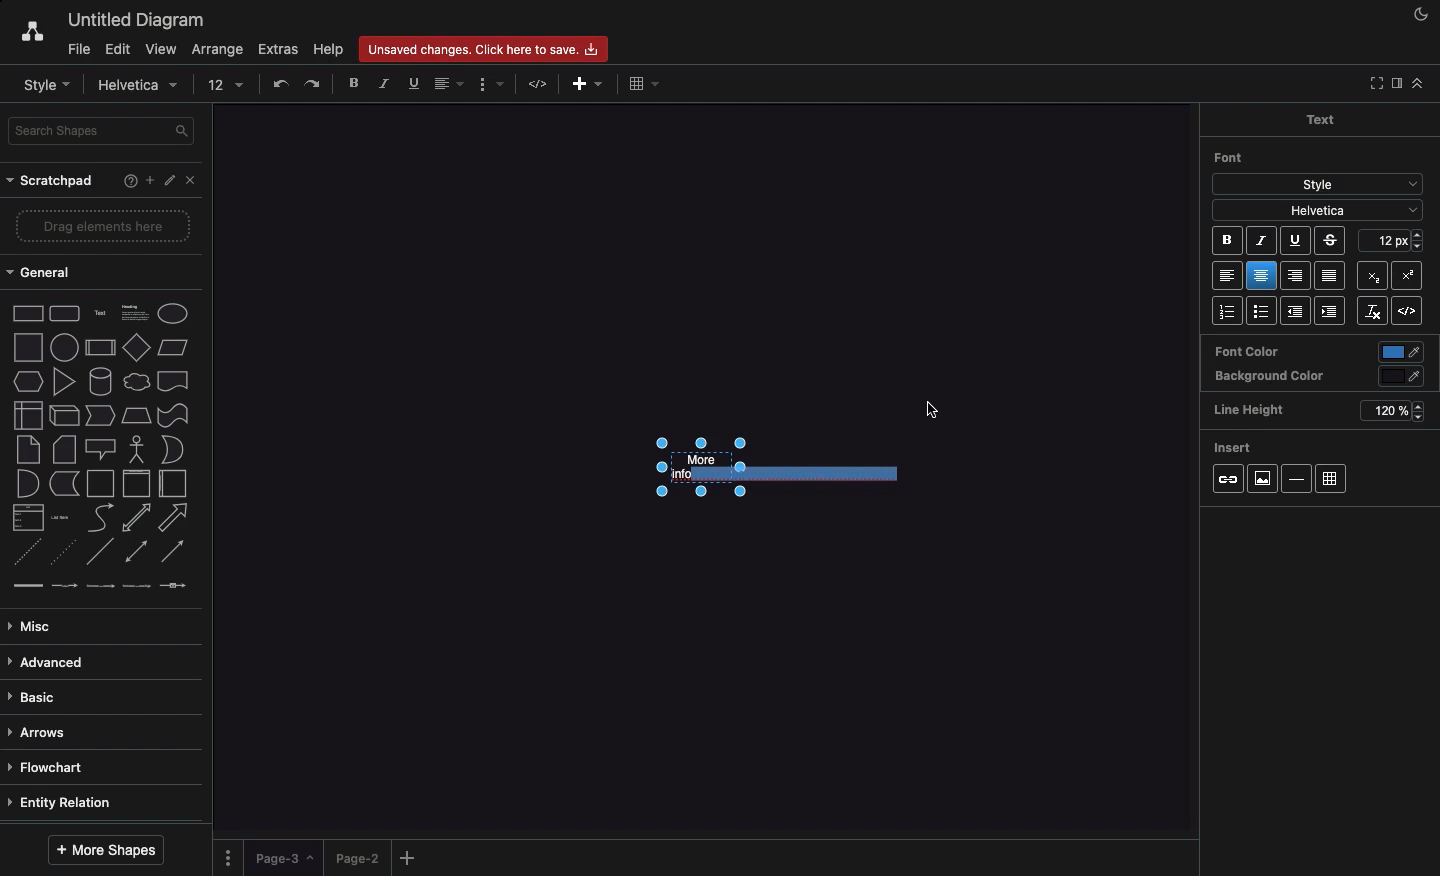  I want to click on cube, so click(64, 416).